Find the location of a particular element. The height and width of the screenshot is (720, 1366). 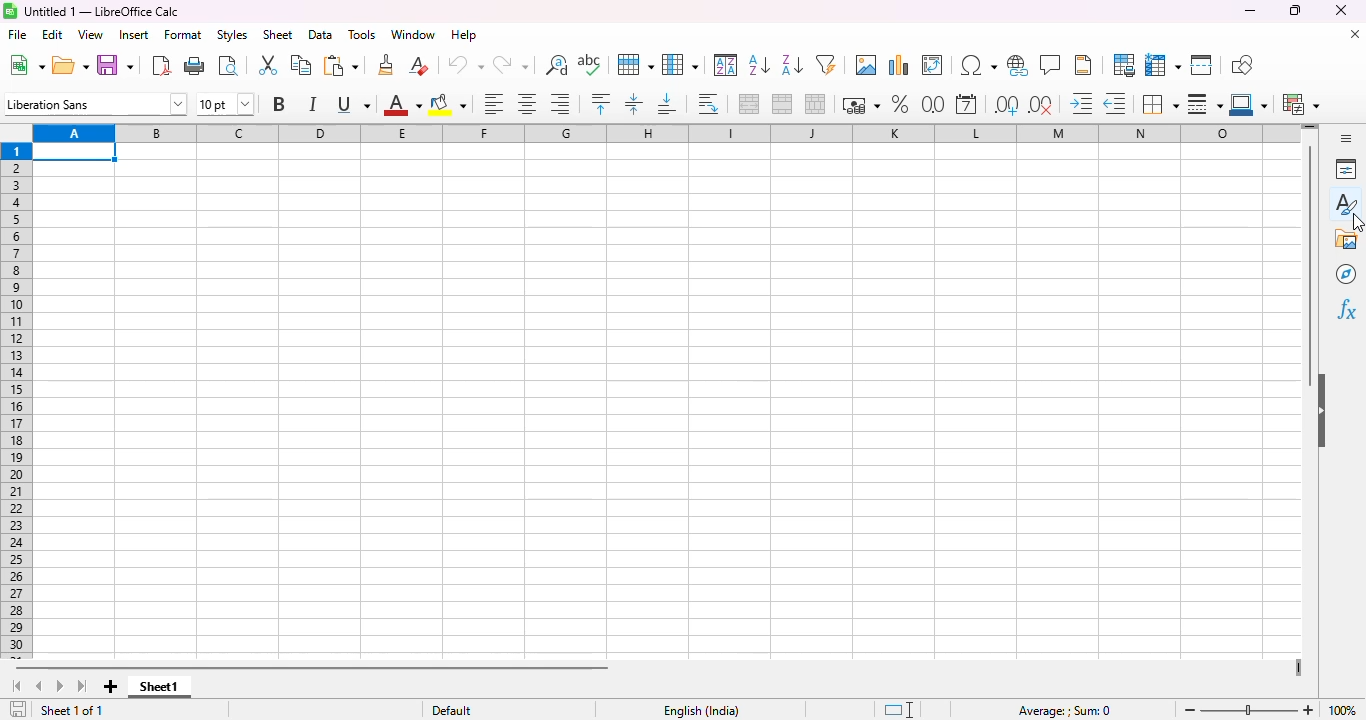

font color is located at coordinates (403, 104).